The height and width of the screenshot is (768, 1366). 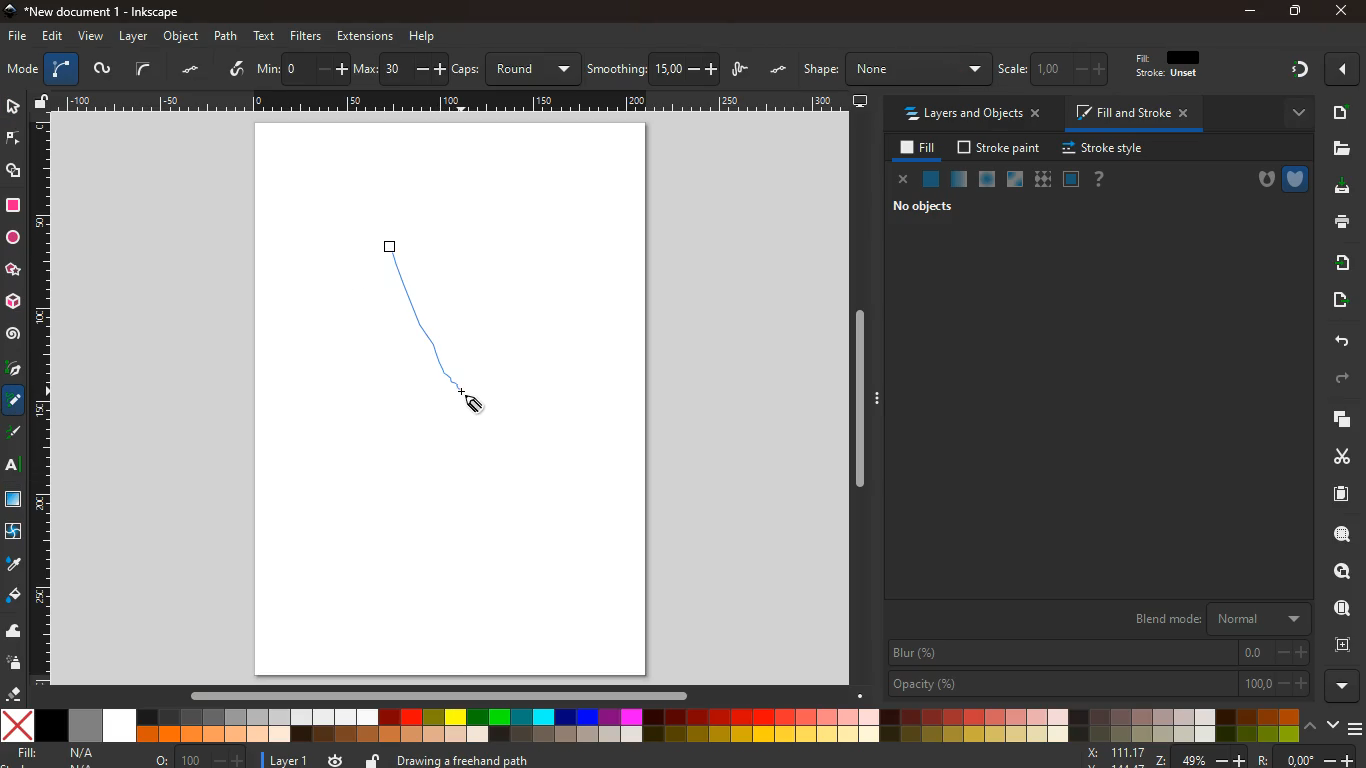 I want to click on blur, so click(x=1100, y=653).